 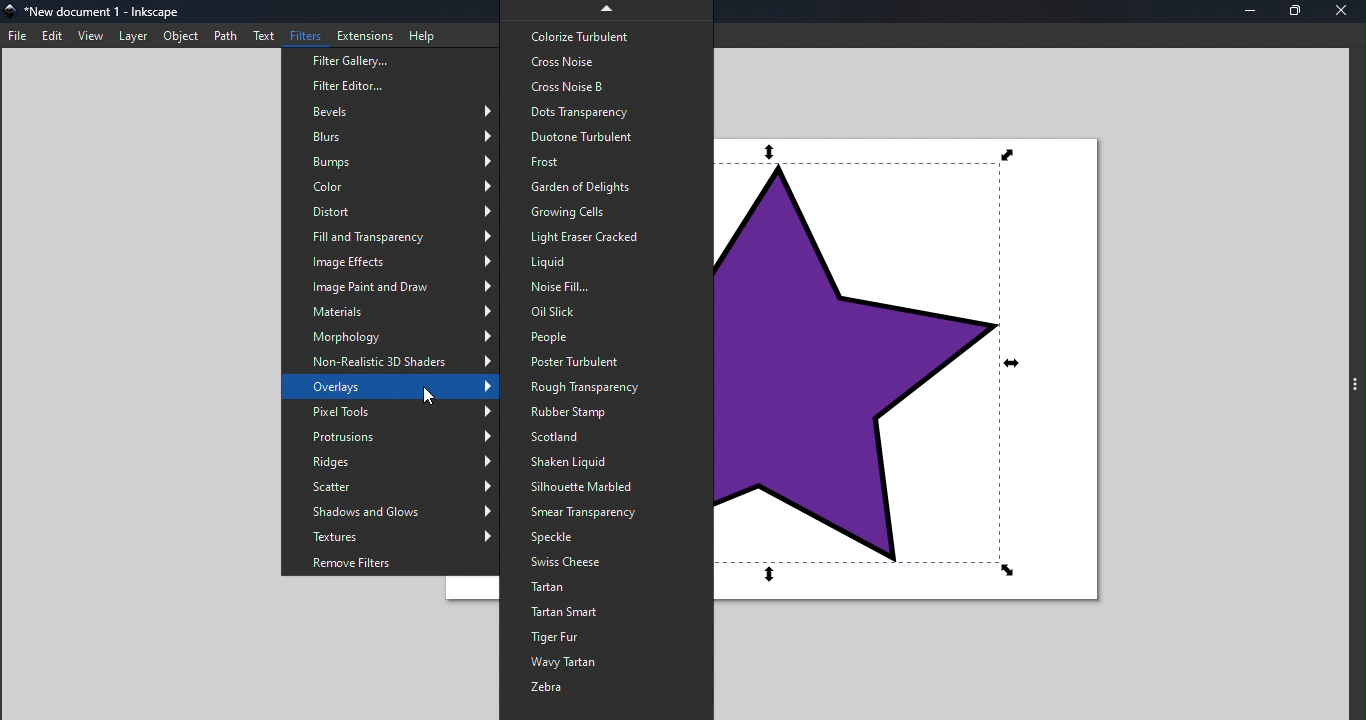 I want to click on Bumps, so click(x=388, y=161).